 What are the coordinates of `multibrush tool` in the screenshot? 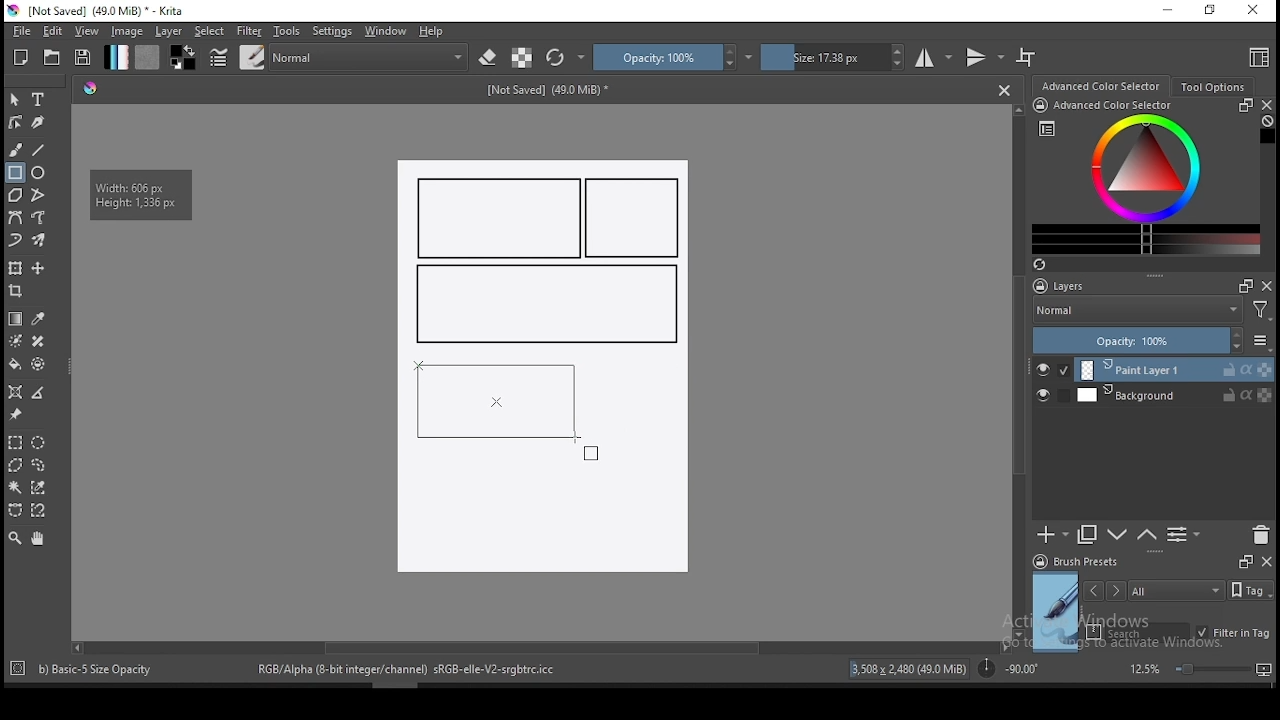 It's located at (40, 242).